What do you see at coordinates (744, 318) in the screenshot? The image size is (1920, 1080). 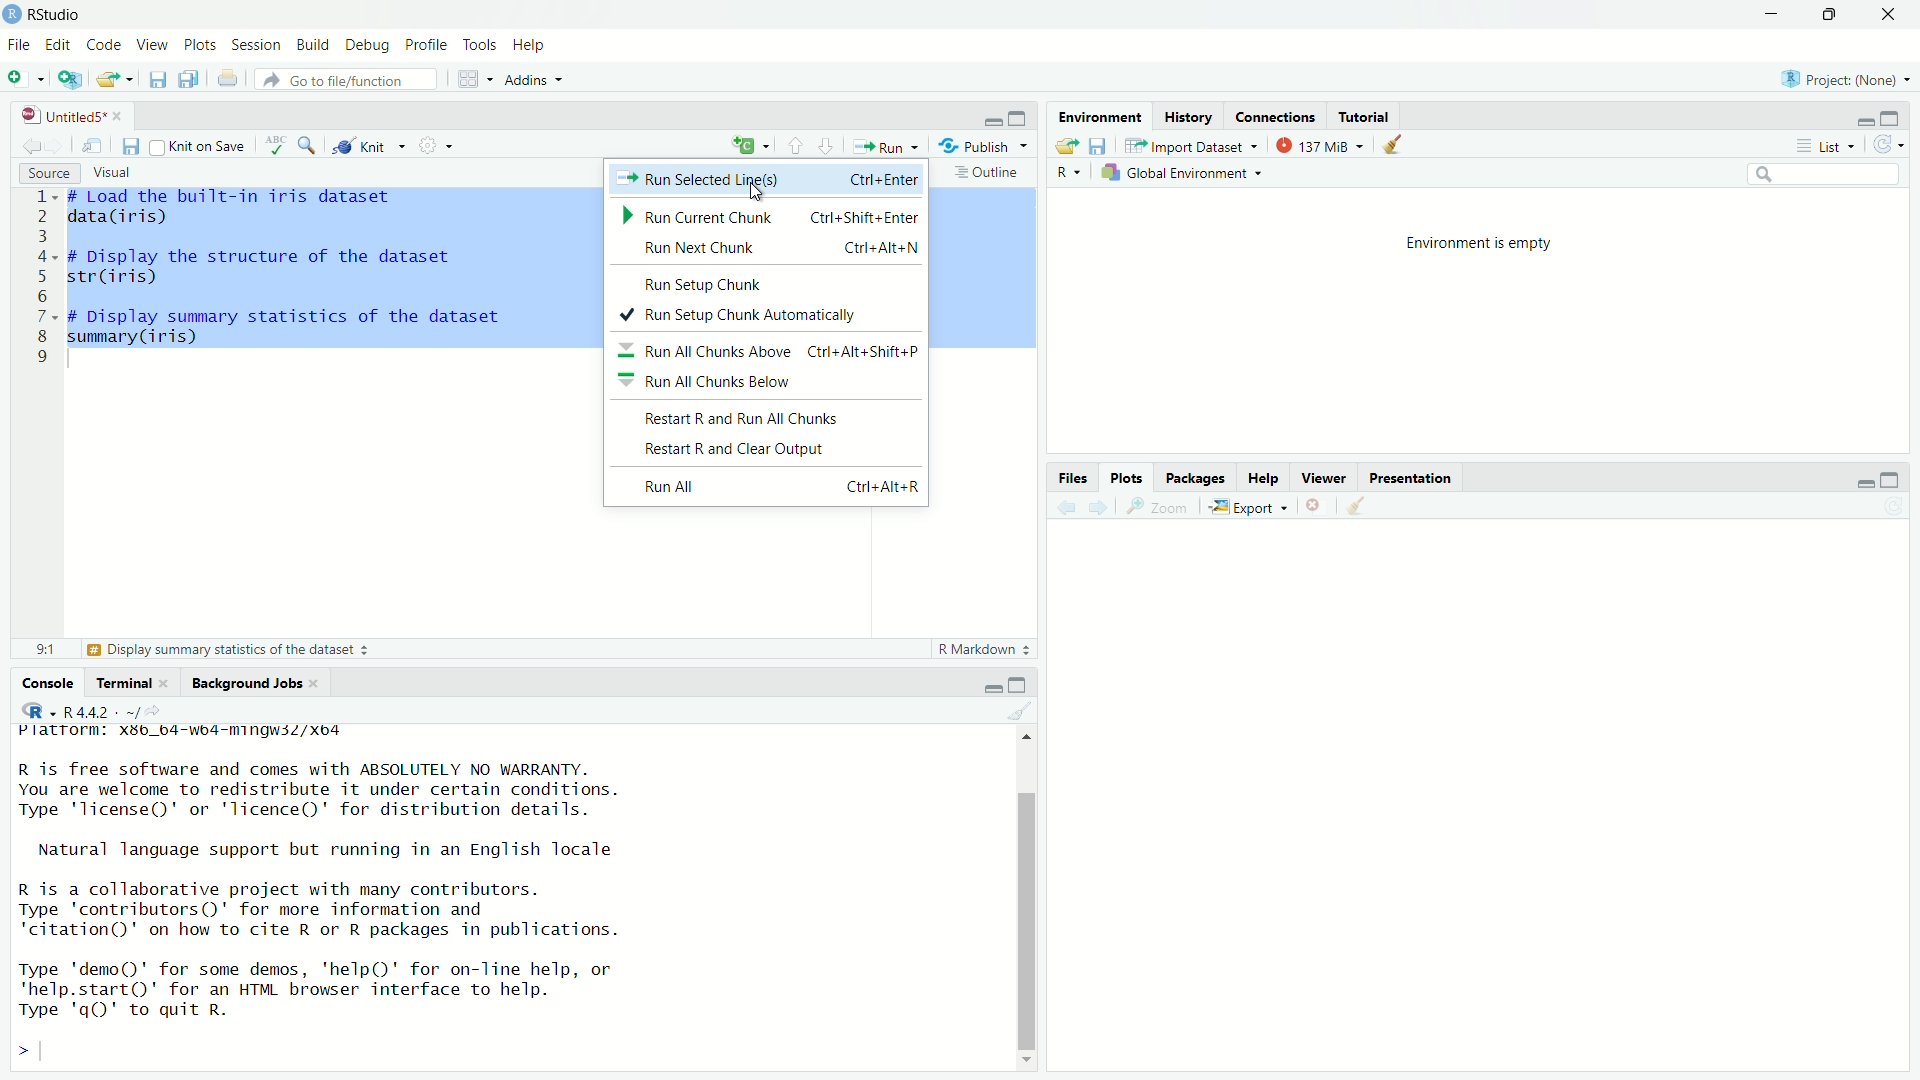 I see `+ Run Setup Chunk Automatically` at bounding box center [744, 318].